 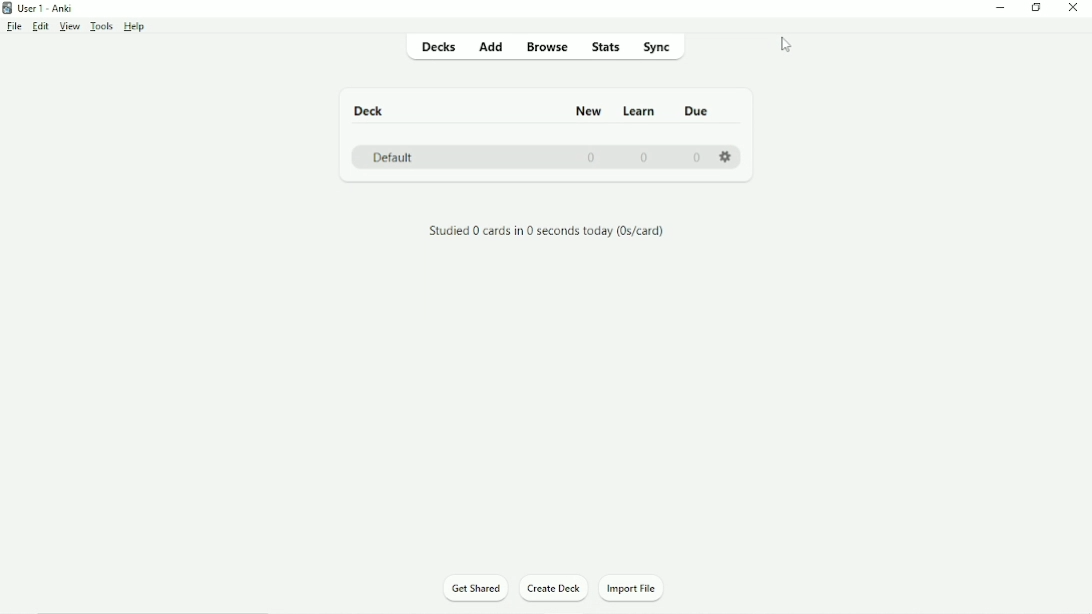 I want to click on New, so click(x=590, y=112).